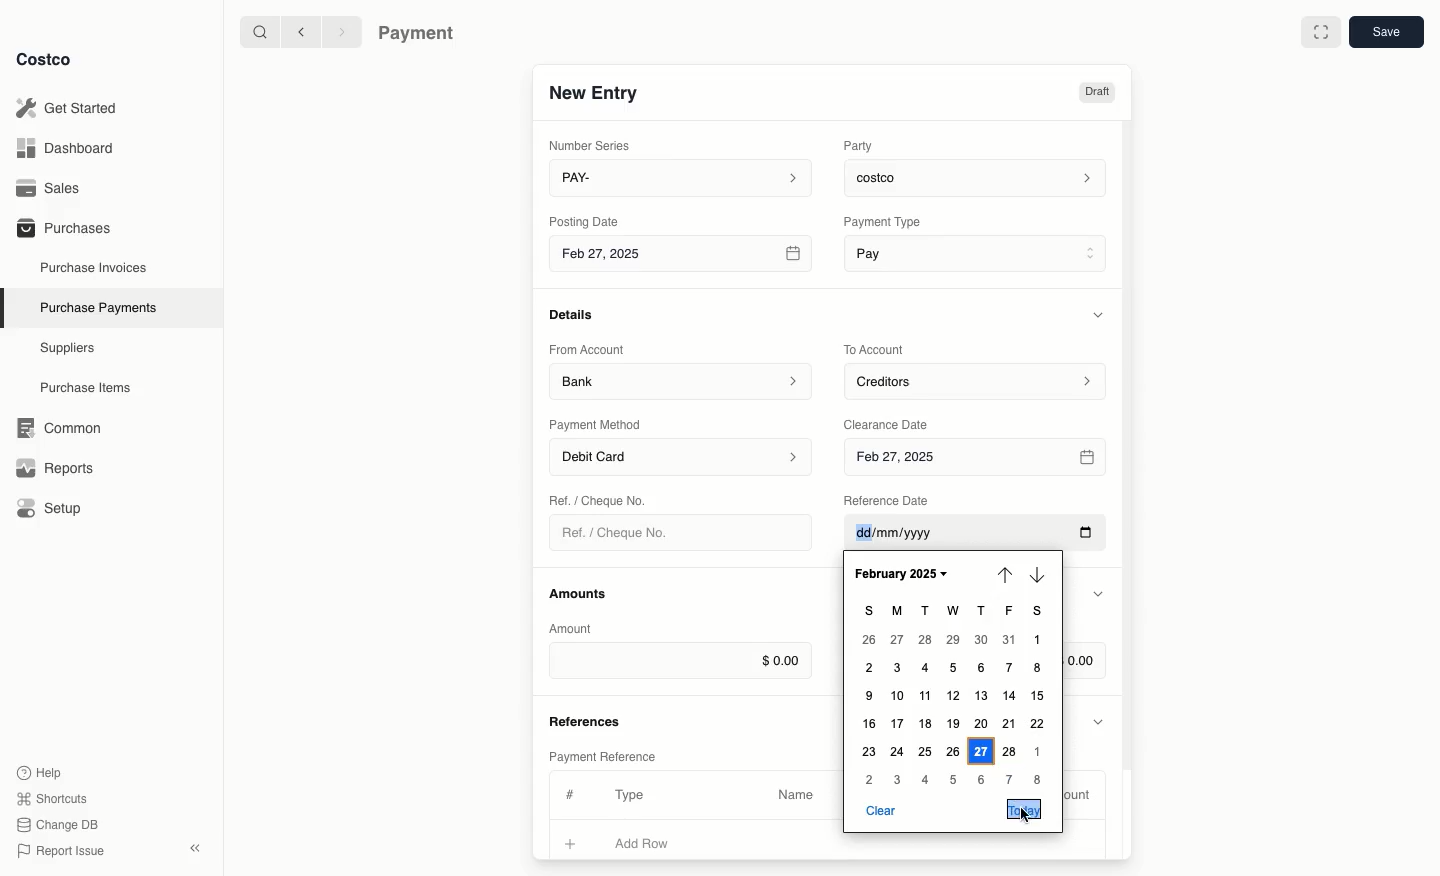  I want to click on Amount, so click(1082, 795).